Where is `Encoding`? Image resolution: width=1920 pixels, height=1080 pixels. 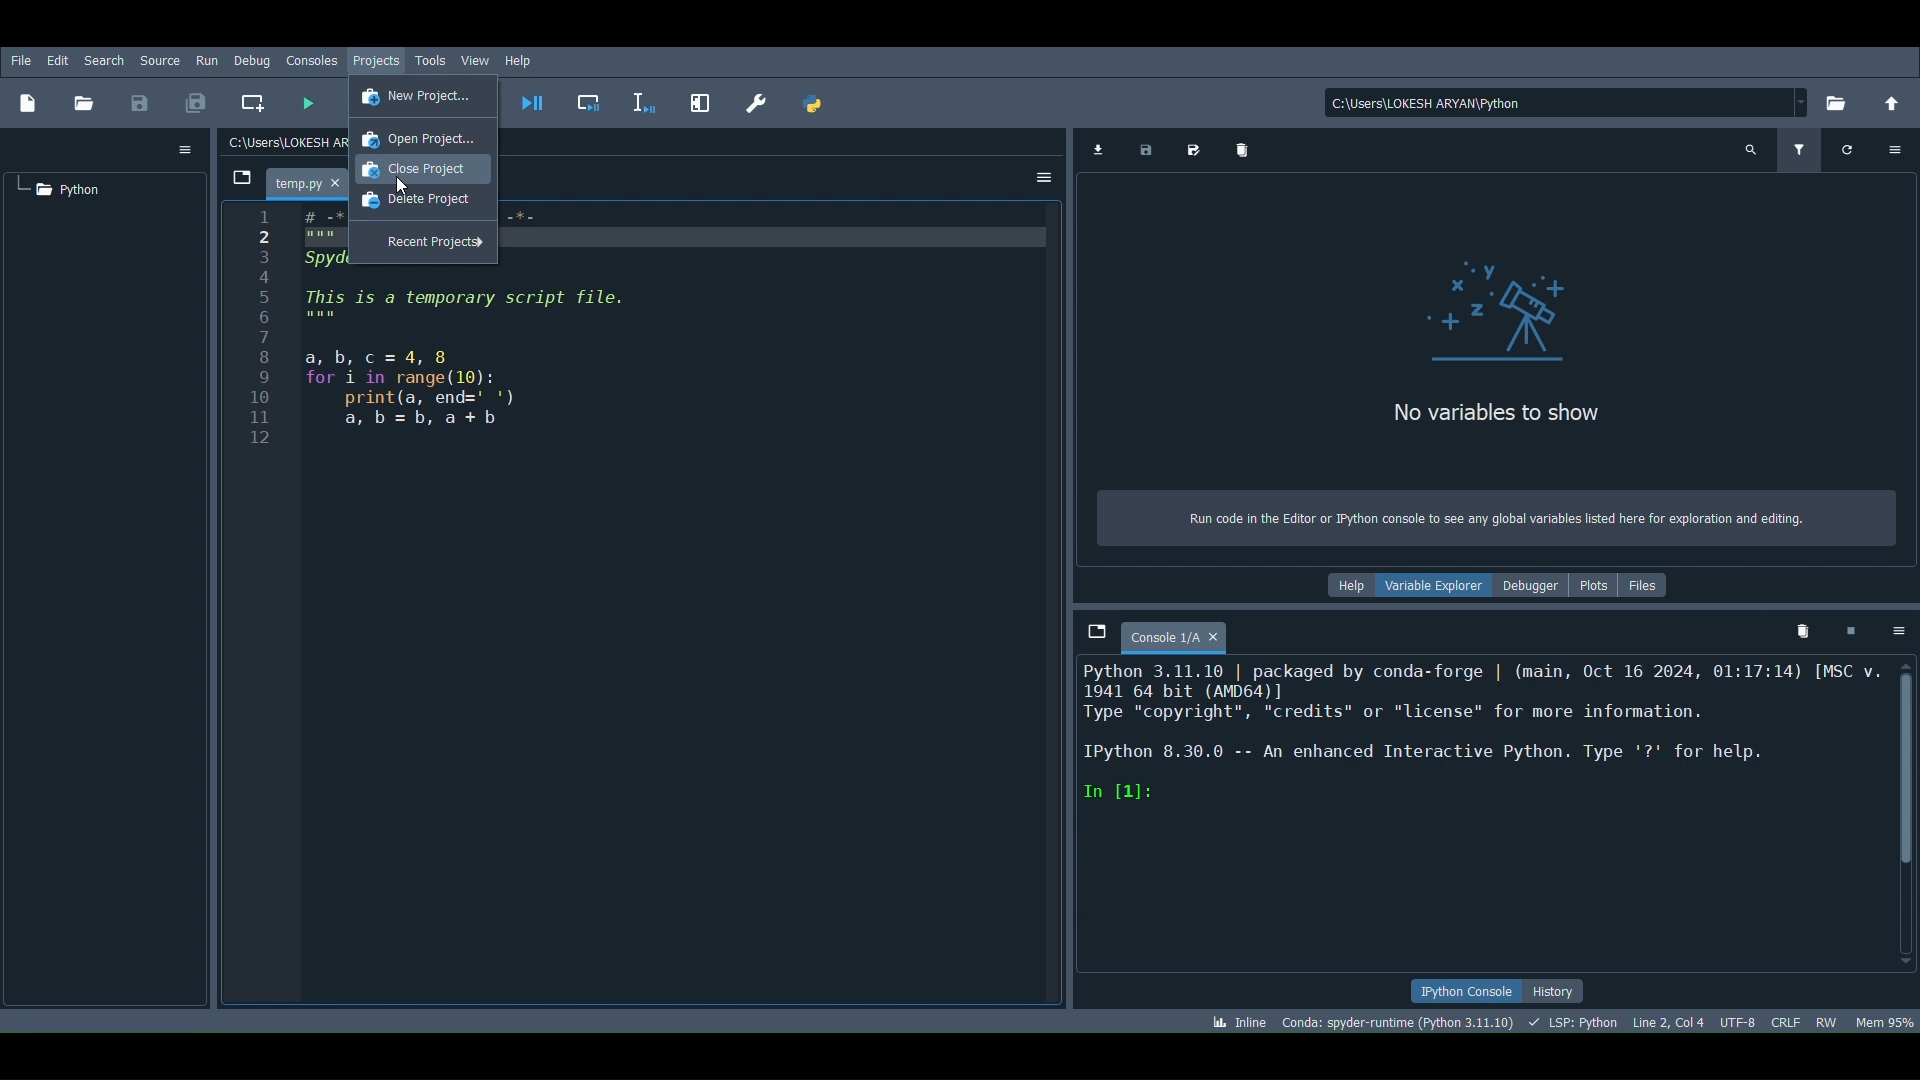
Encoding is located at coordinates (1738, 1016).